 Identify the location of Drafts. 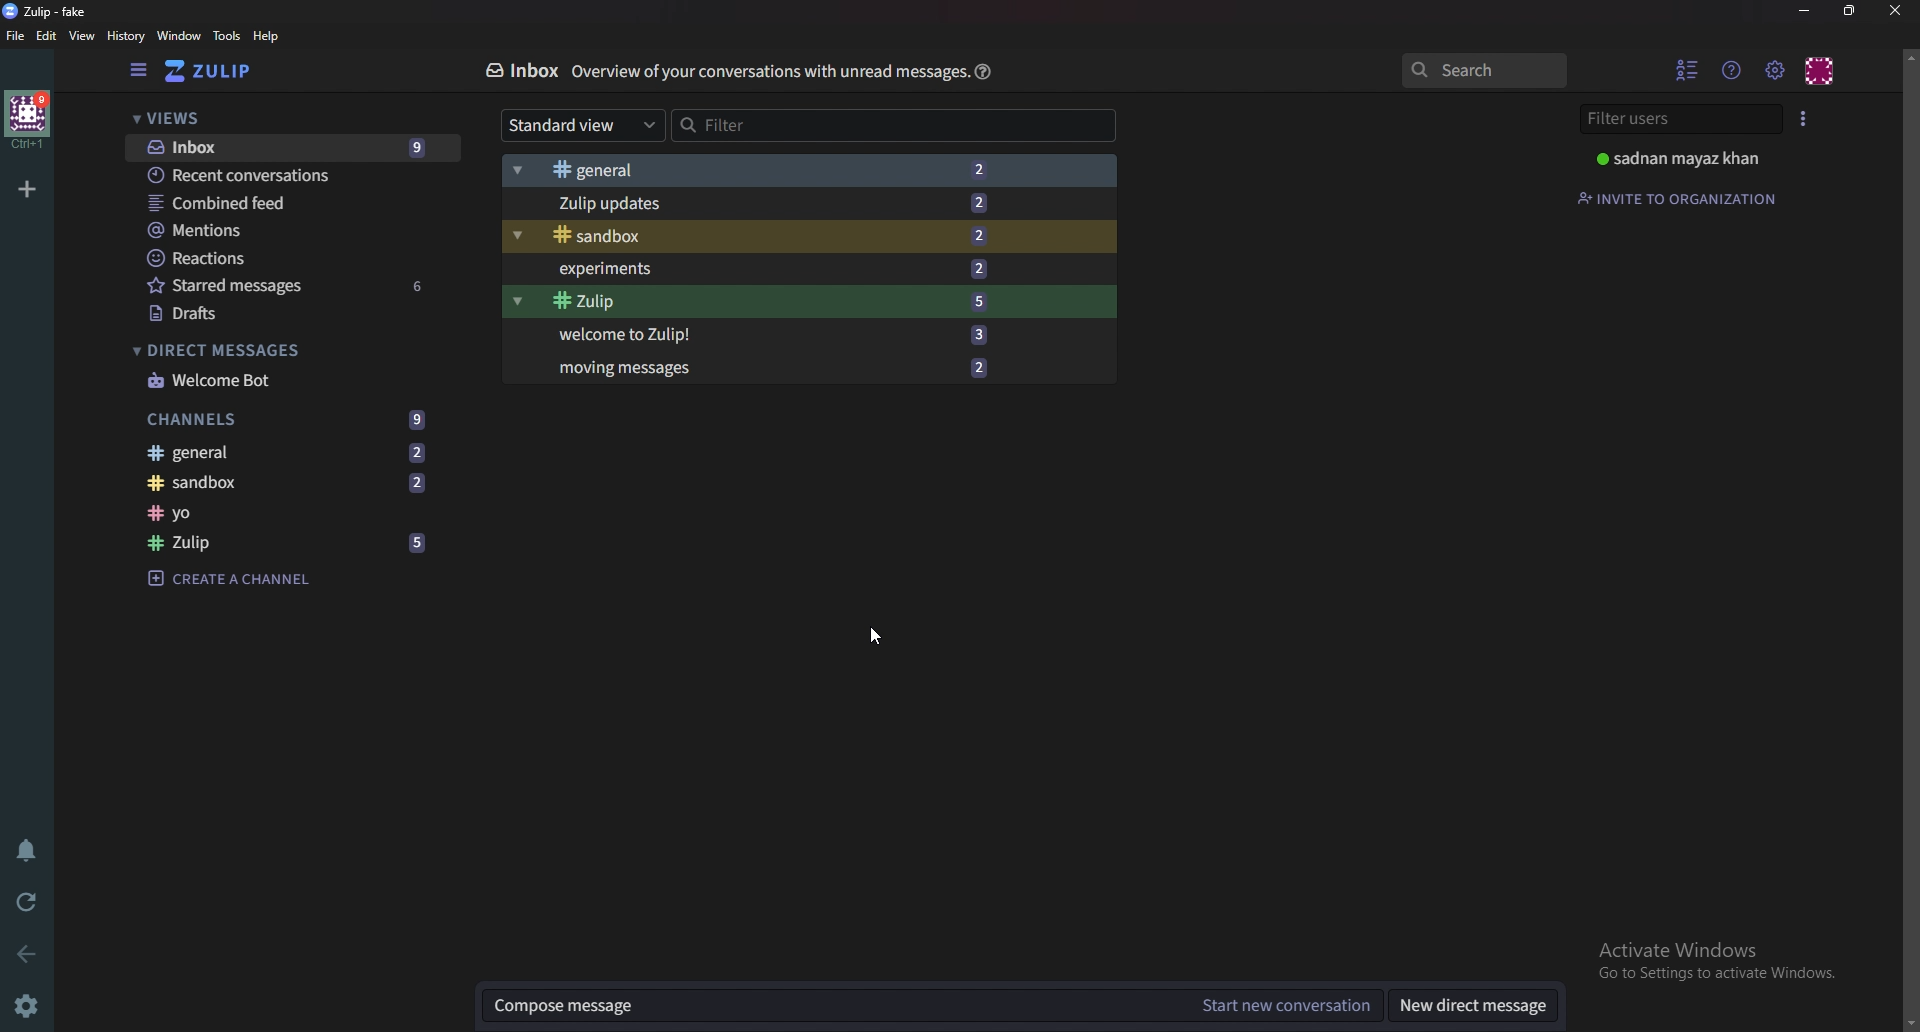
(264, 313).